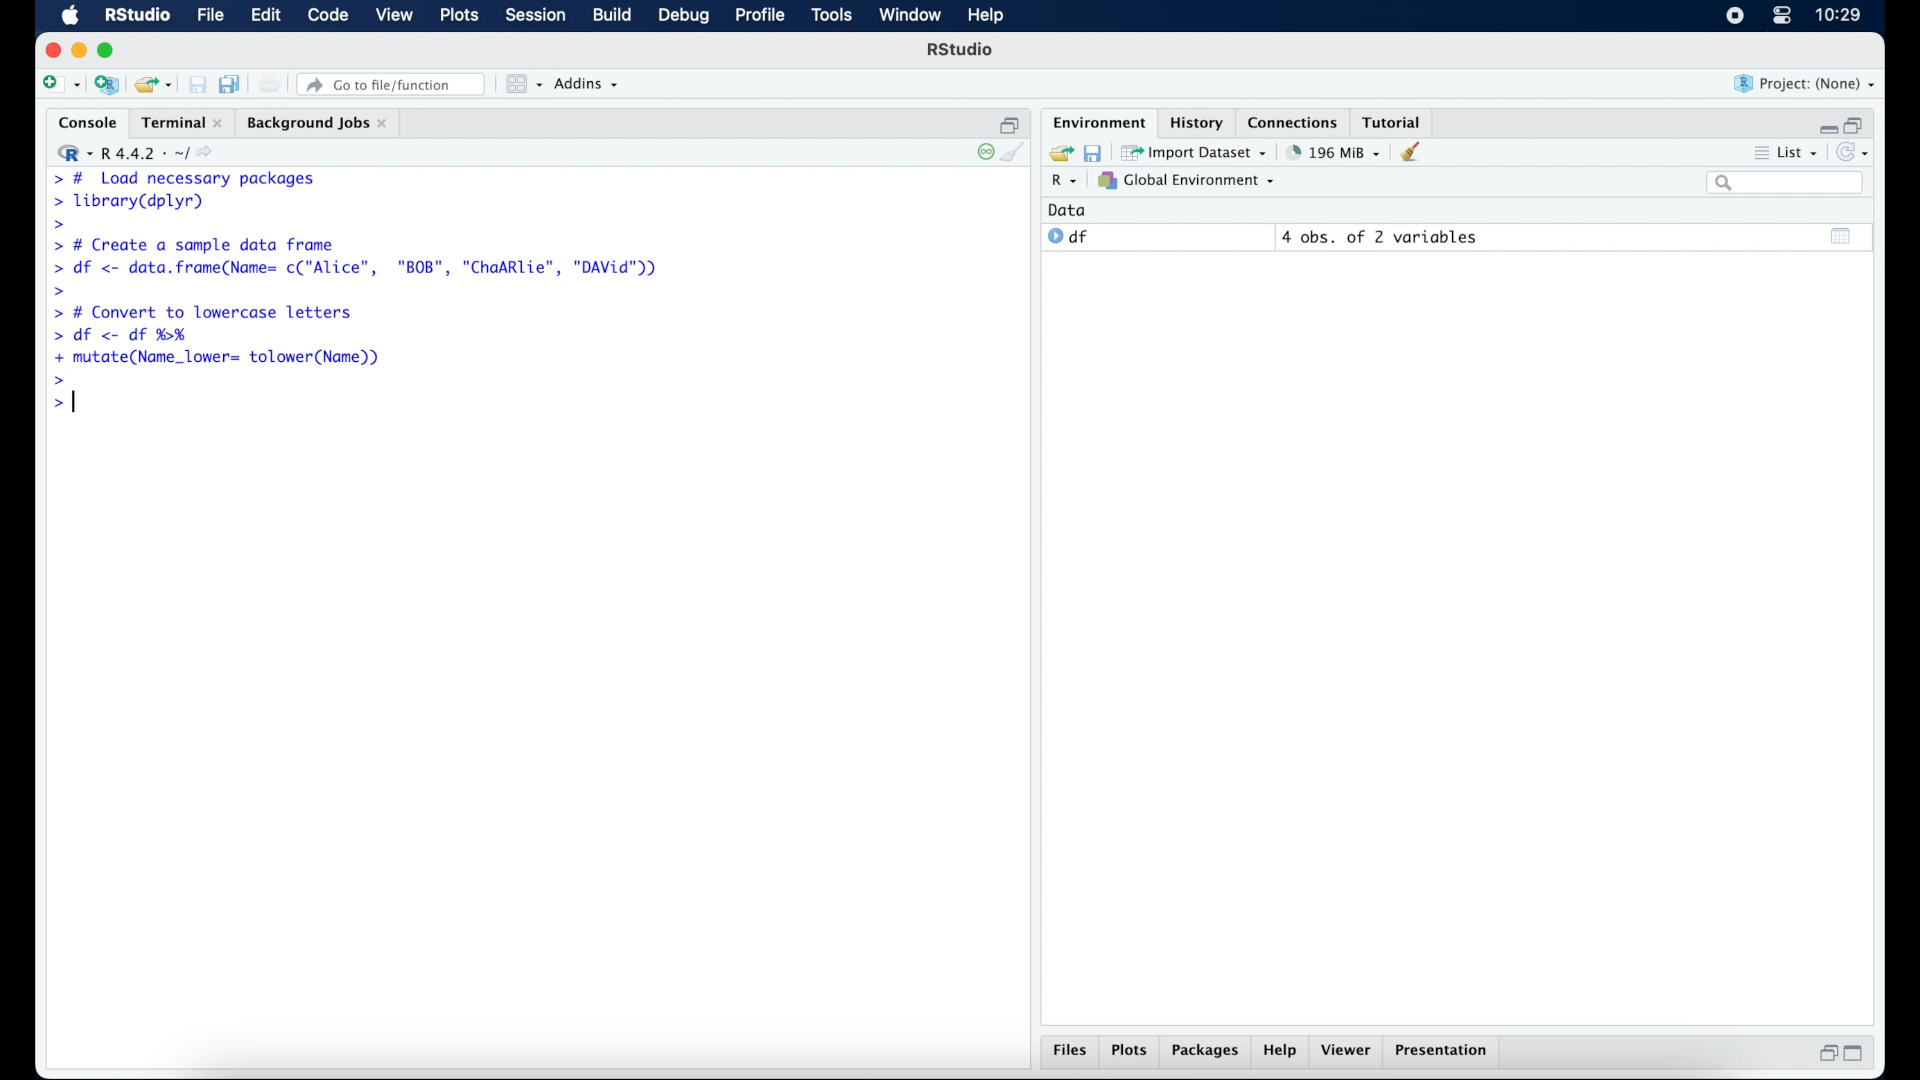 This screenshot has width=1920, height=1080. Describe the element at coordinates (1444, 1052) in the screenshot. I see `presentation` at that location.